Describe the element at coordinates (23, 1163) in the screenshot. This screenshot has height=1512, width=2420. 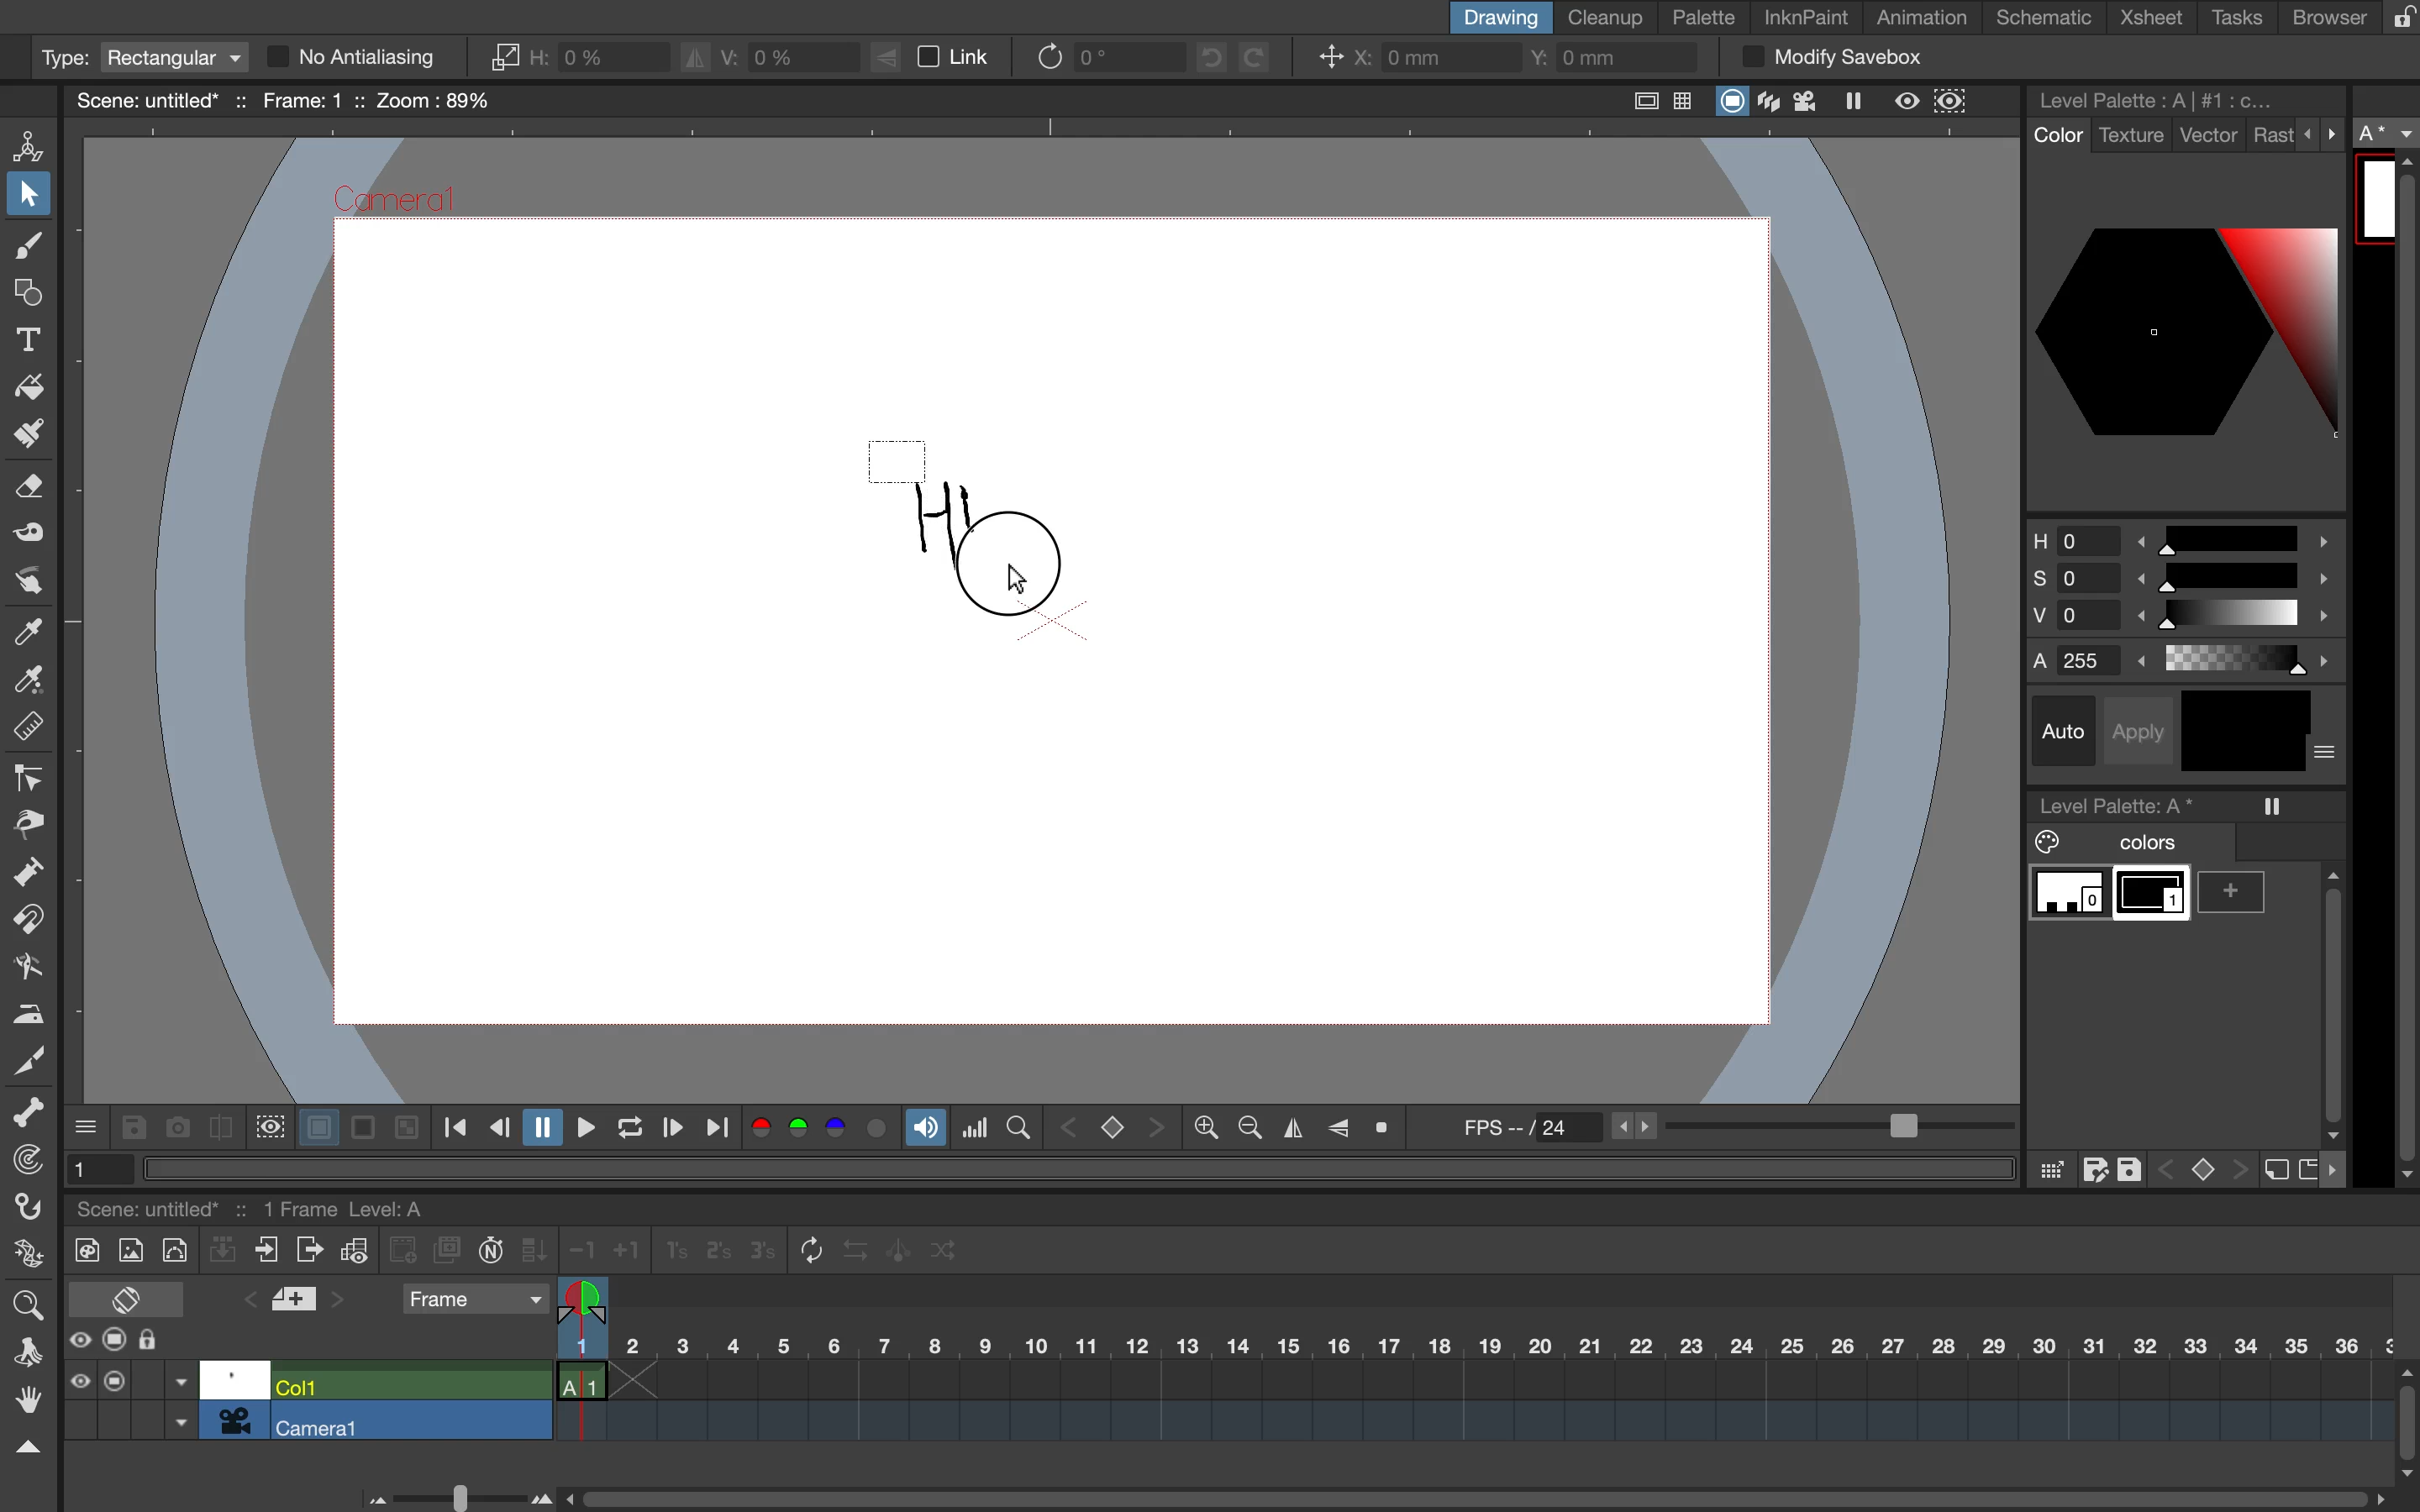
I see `tracker tool` at that location.